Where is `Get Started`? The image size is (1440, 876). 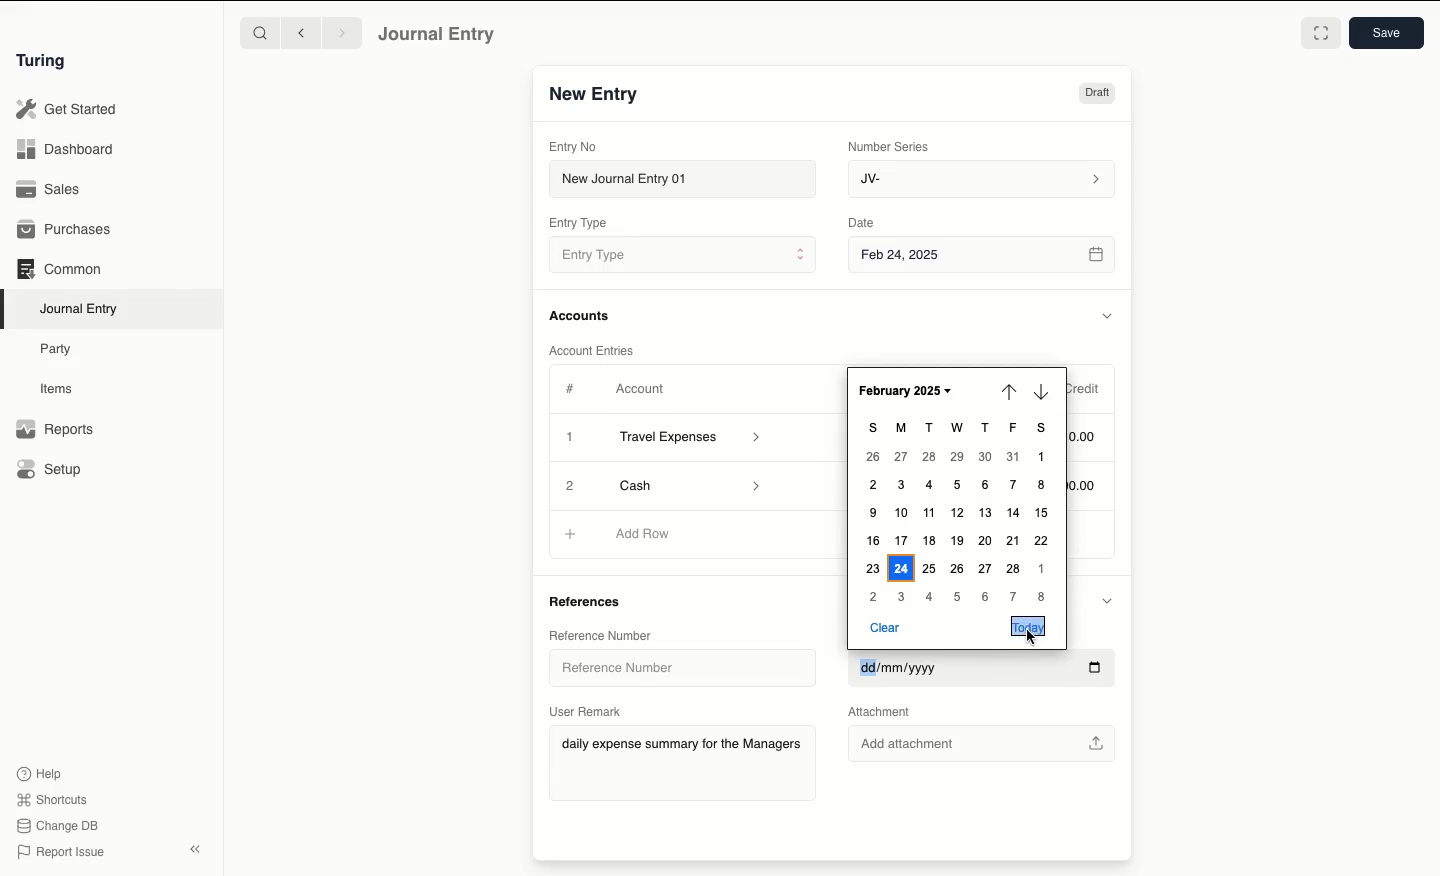 Get Started is located at coordinates (68, 110).